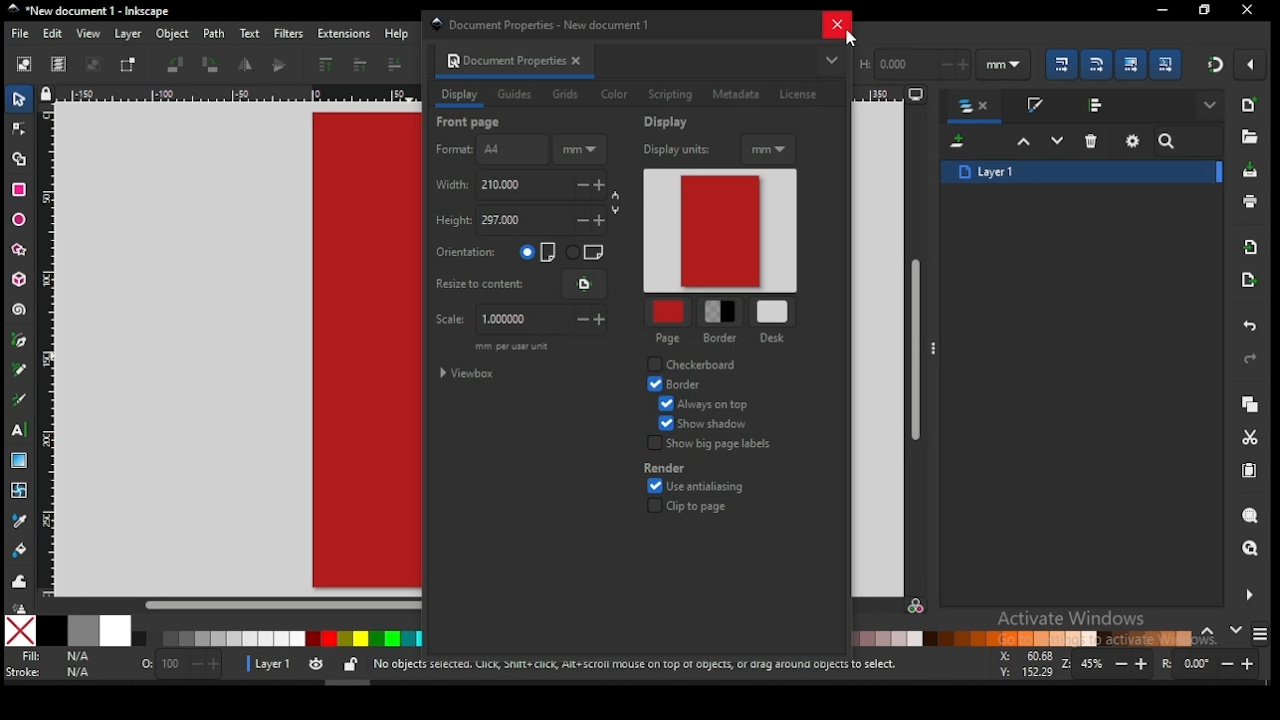  What do you see at coordinates (1189, 141) in the screenshot?
I see `search bar` at bounding box center [1189, 141].